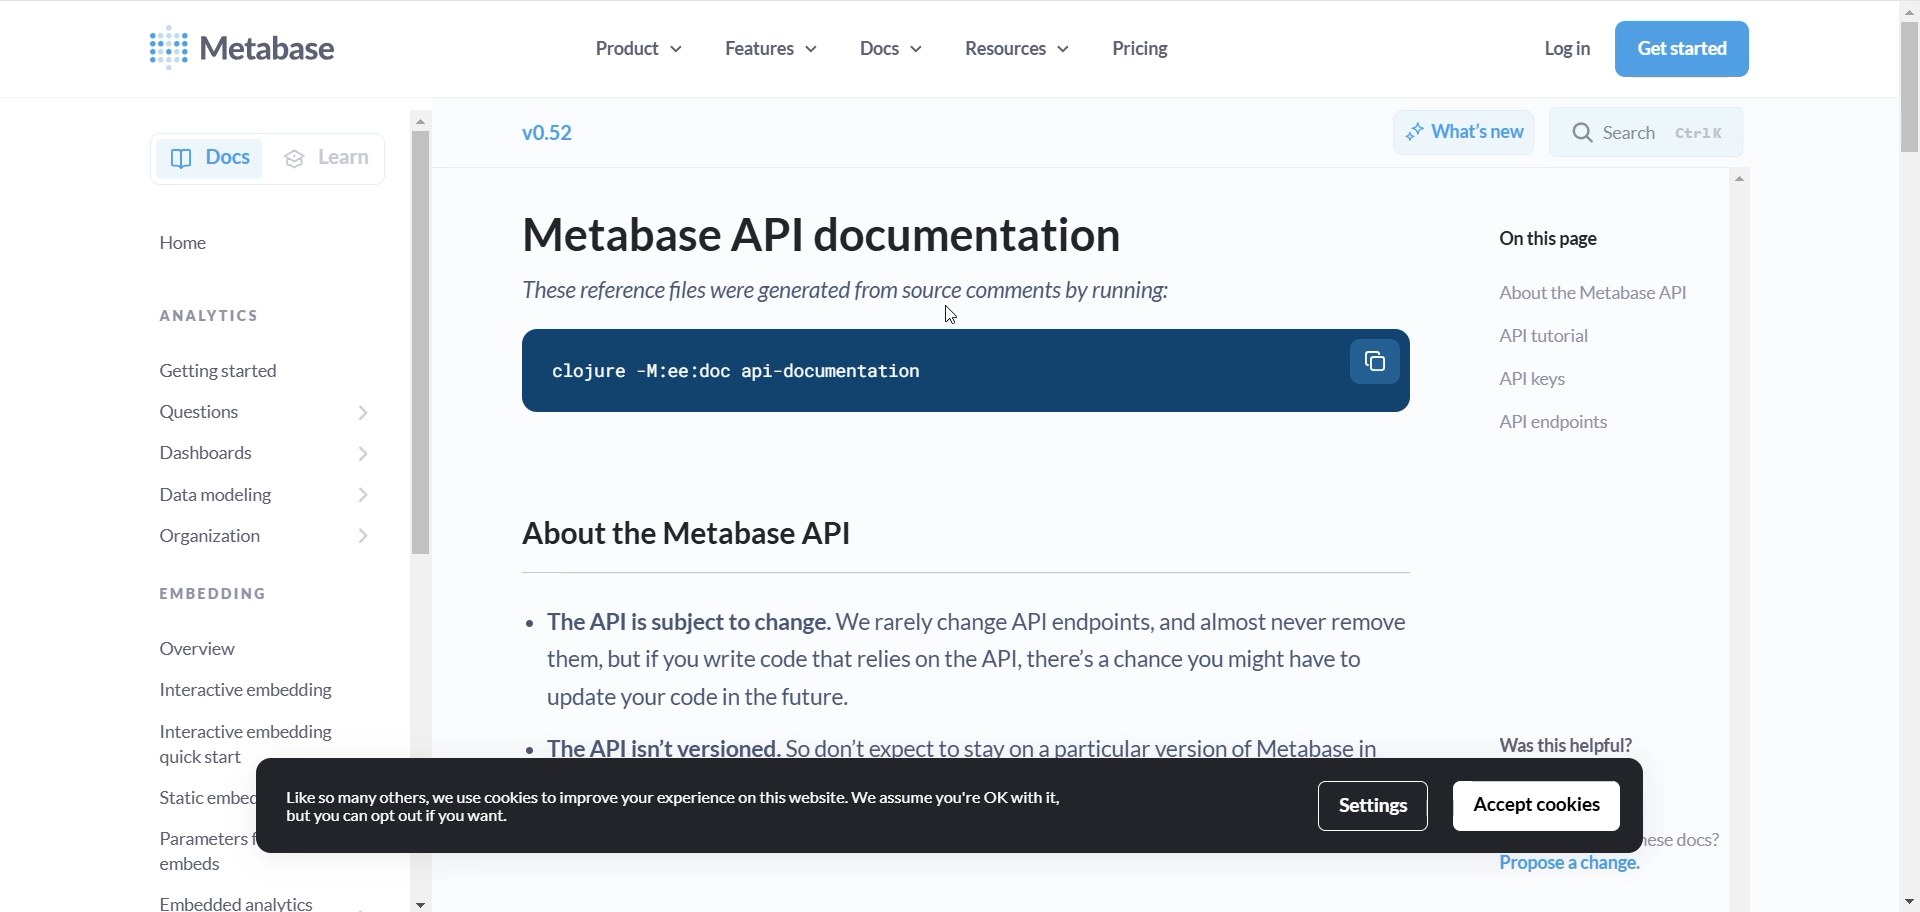 The height and width of the screenshot is (912, 1920). Describe the element at coordinates (339, 164) in the screenshot. I see `leanr` at that location.